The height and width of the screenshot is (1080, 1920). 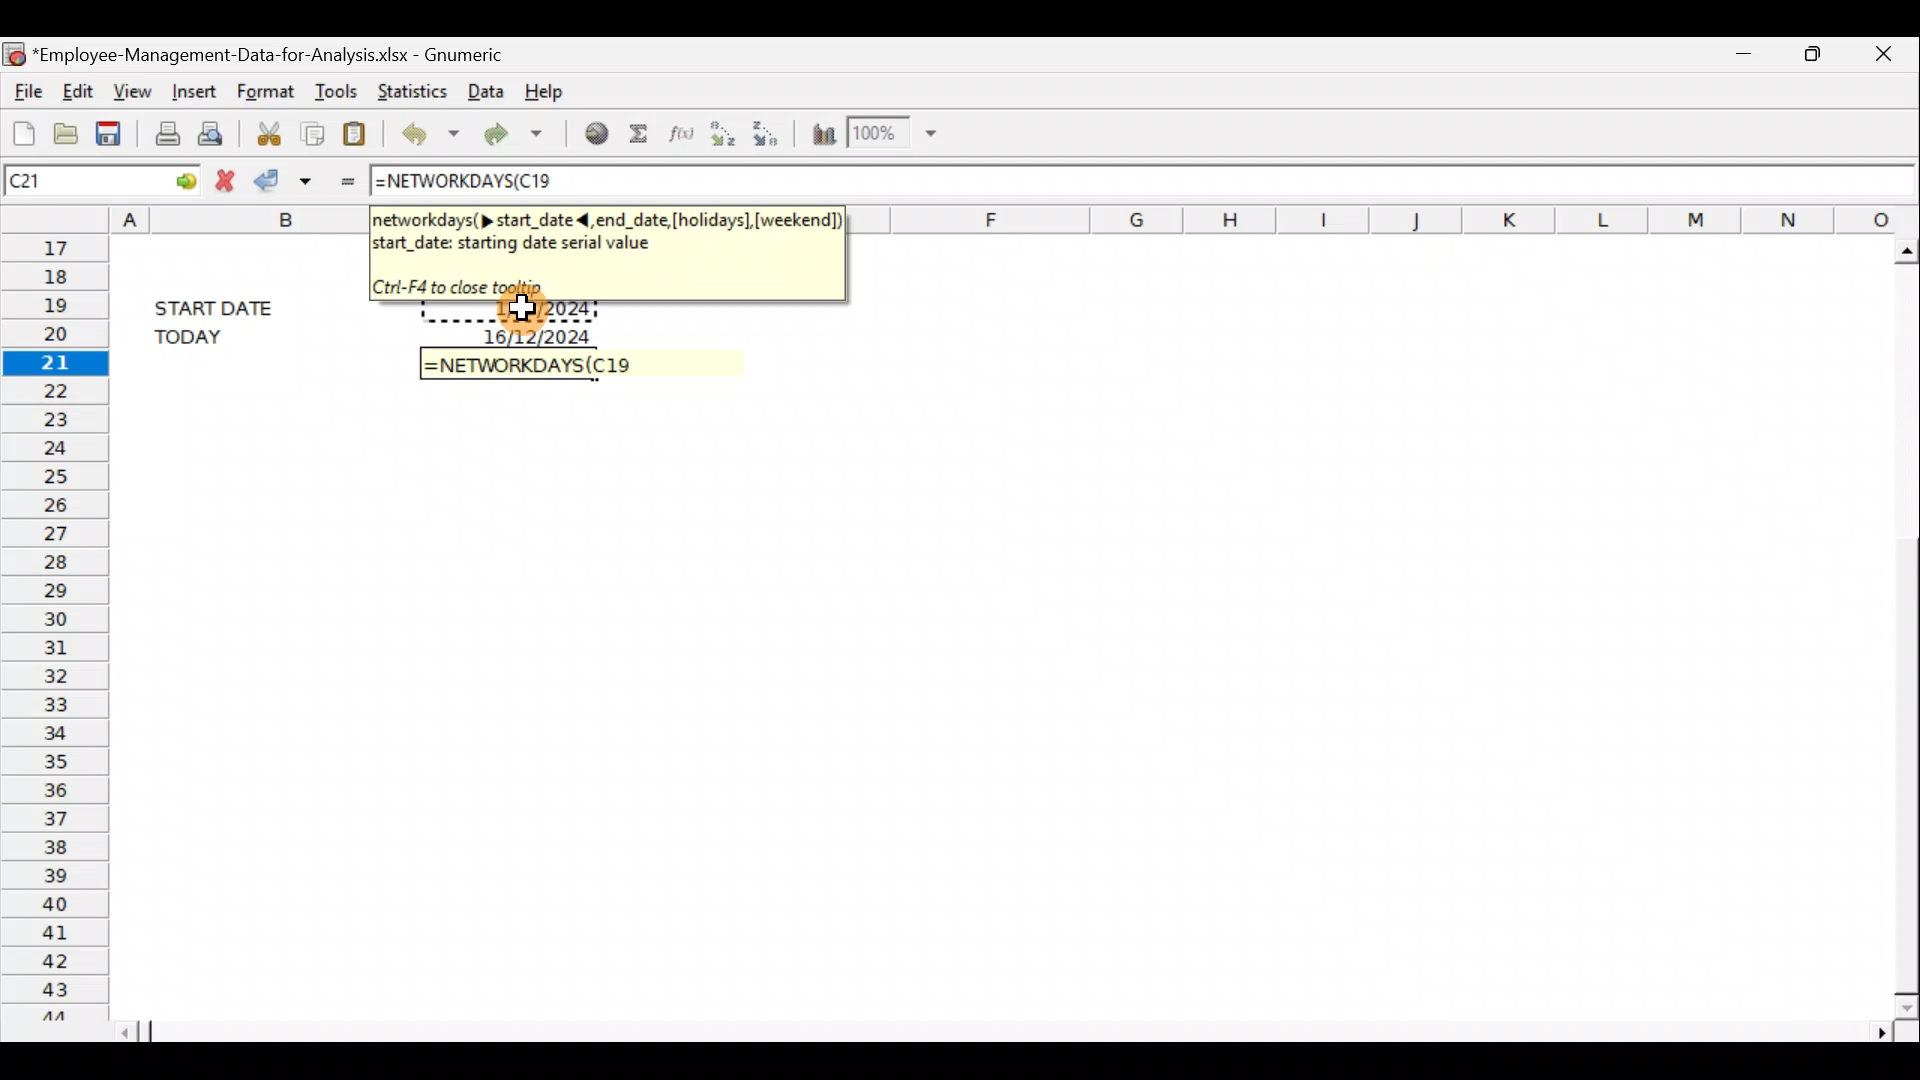 What do you see at coordinates (271, 56) in the screenshot?
I see `*Employee-Management-Data-for-Analysis.xlsx - Gnumeric` at bounding box center [271, 56].